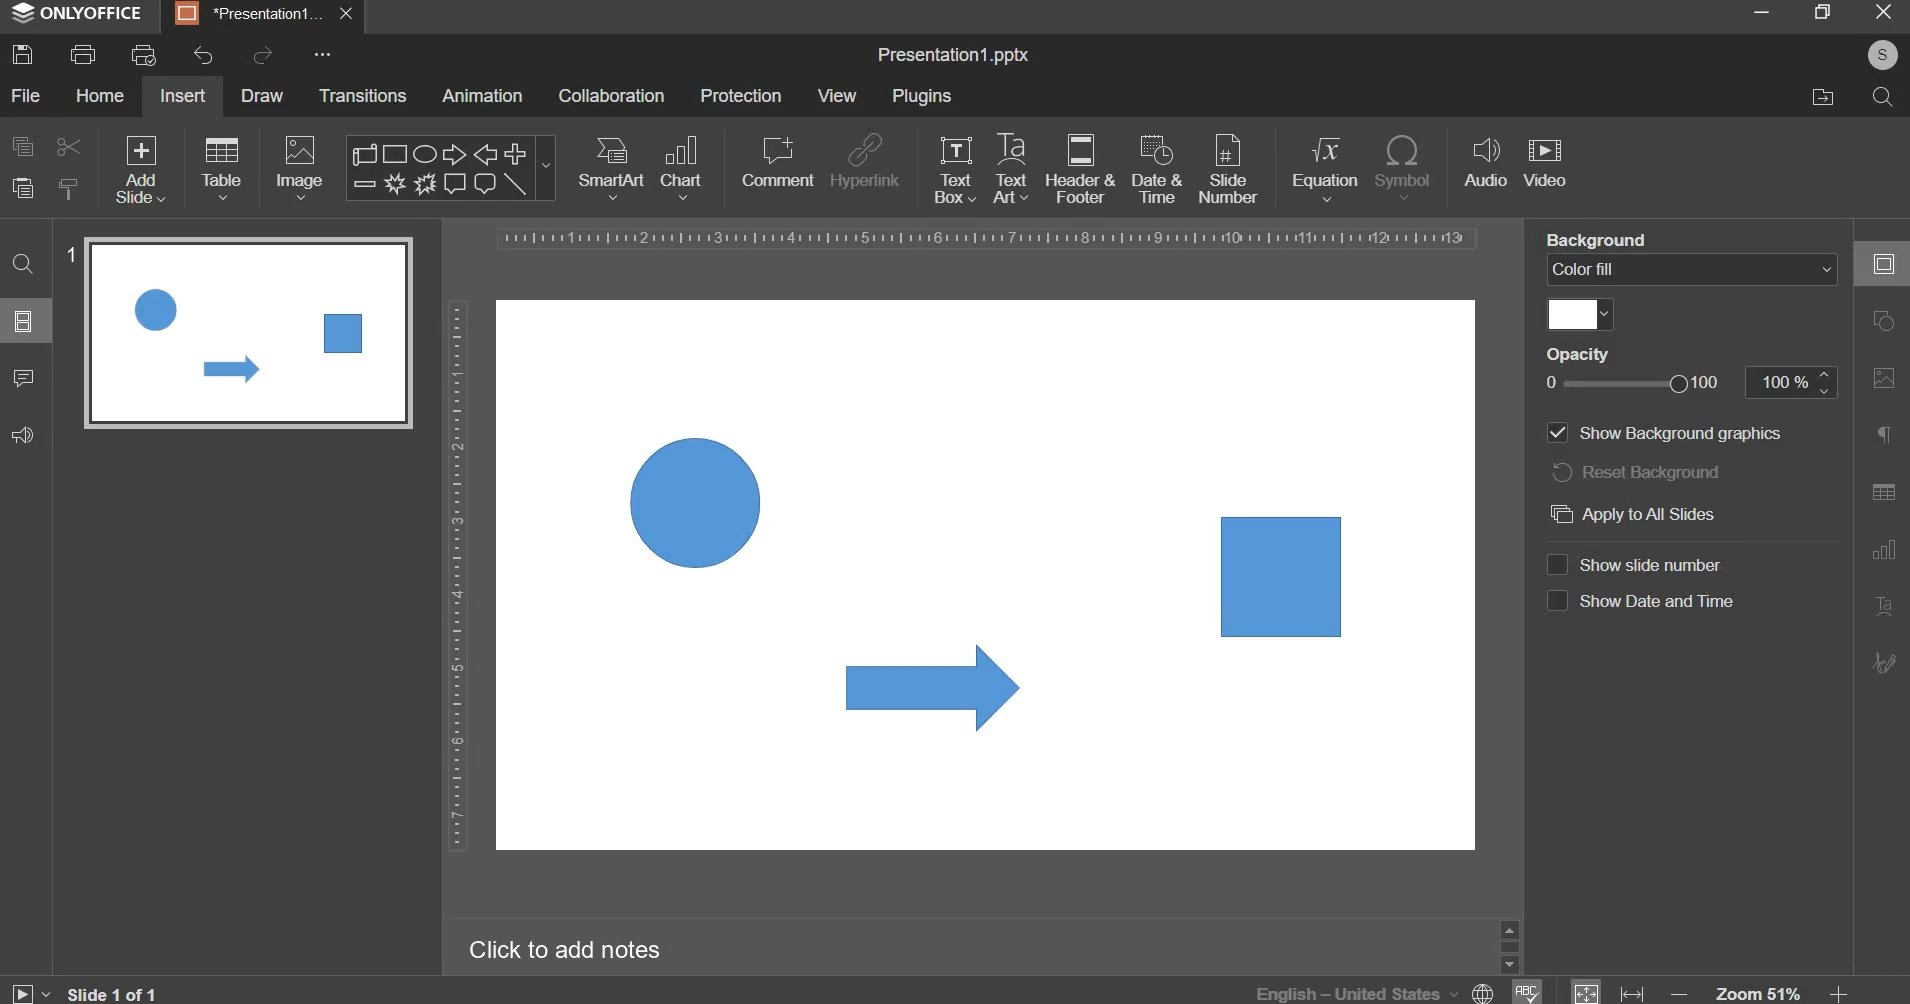  What do you see at coordinates (564, 949) in the screenshot?
I see `Click to add notes` at bounding box center [564, 949].